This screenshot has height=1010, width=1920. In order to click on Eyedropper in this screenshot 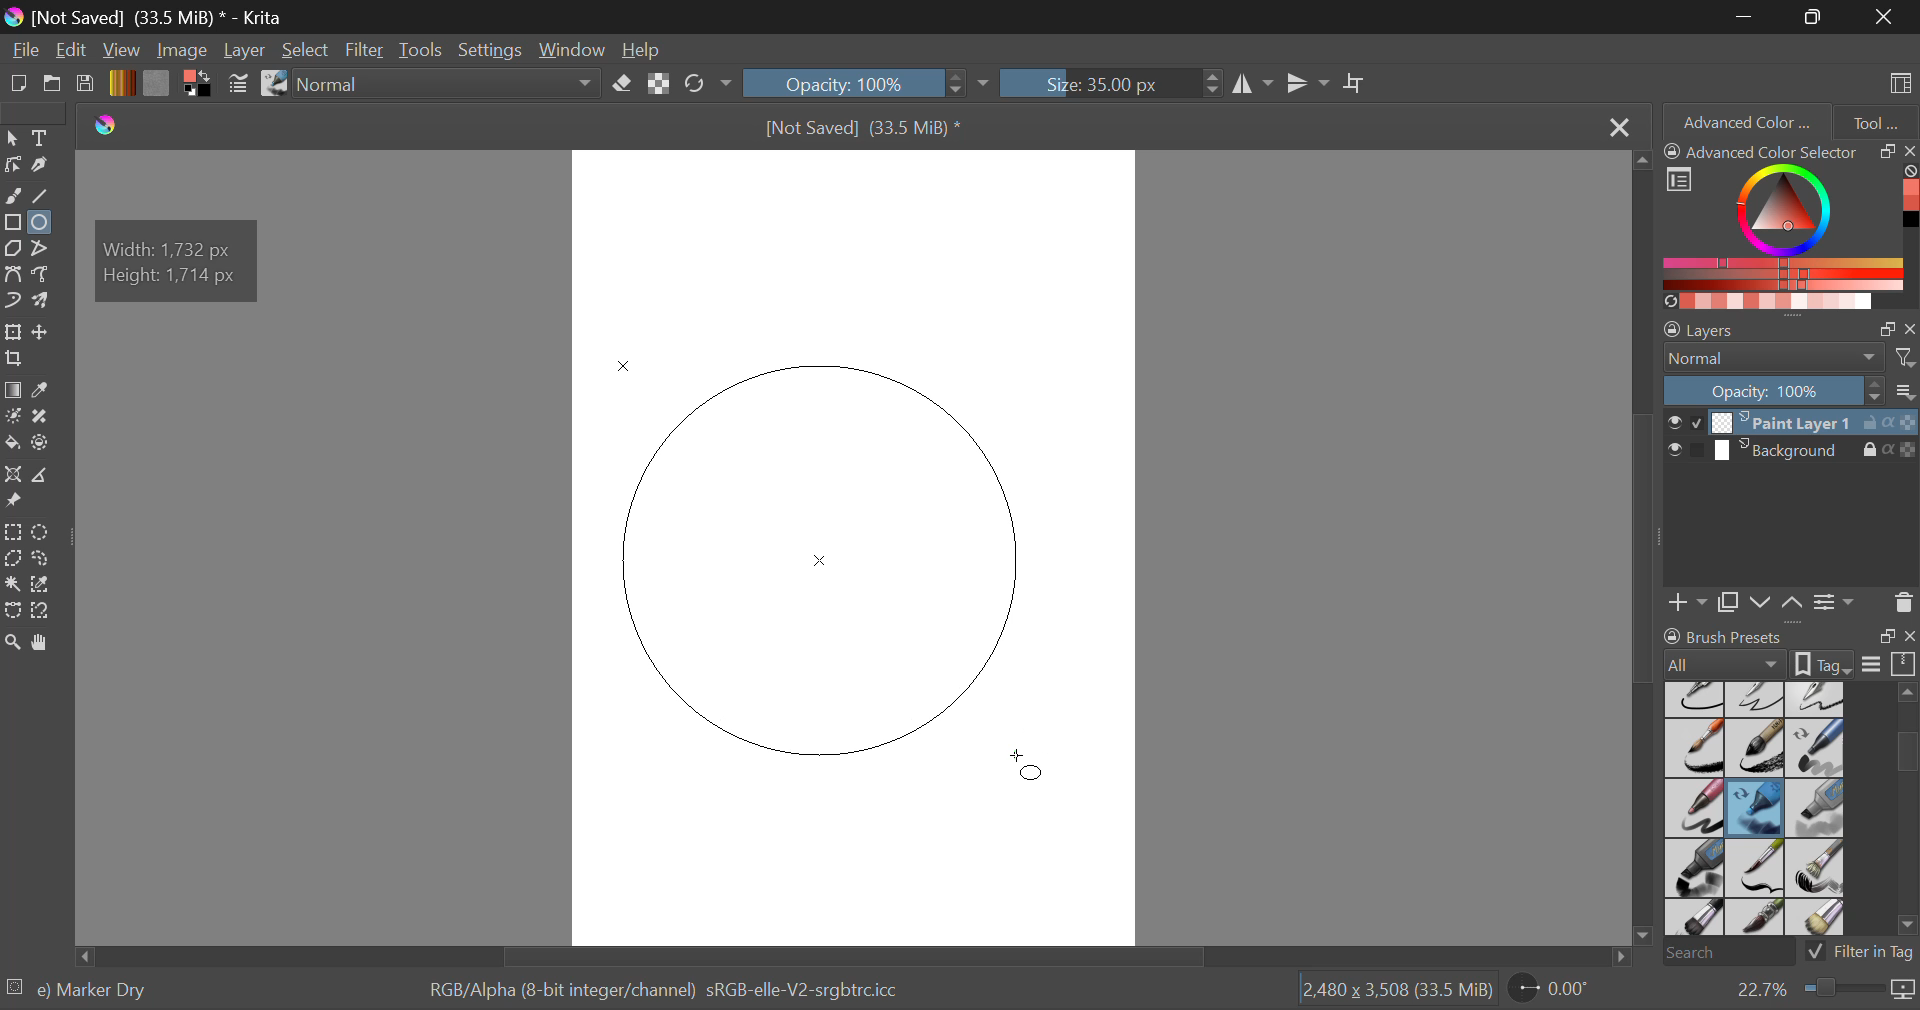, I will do `click(46, 391)`.